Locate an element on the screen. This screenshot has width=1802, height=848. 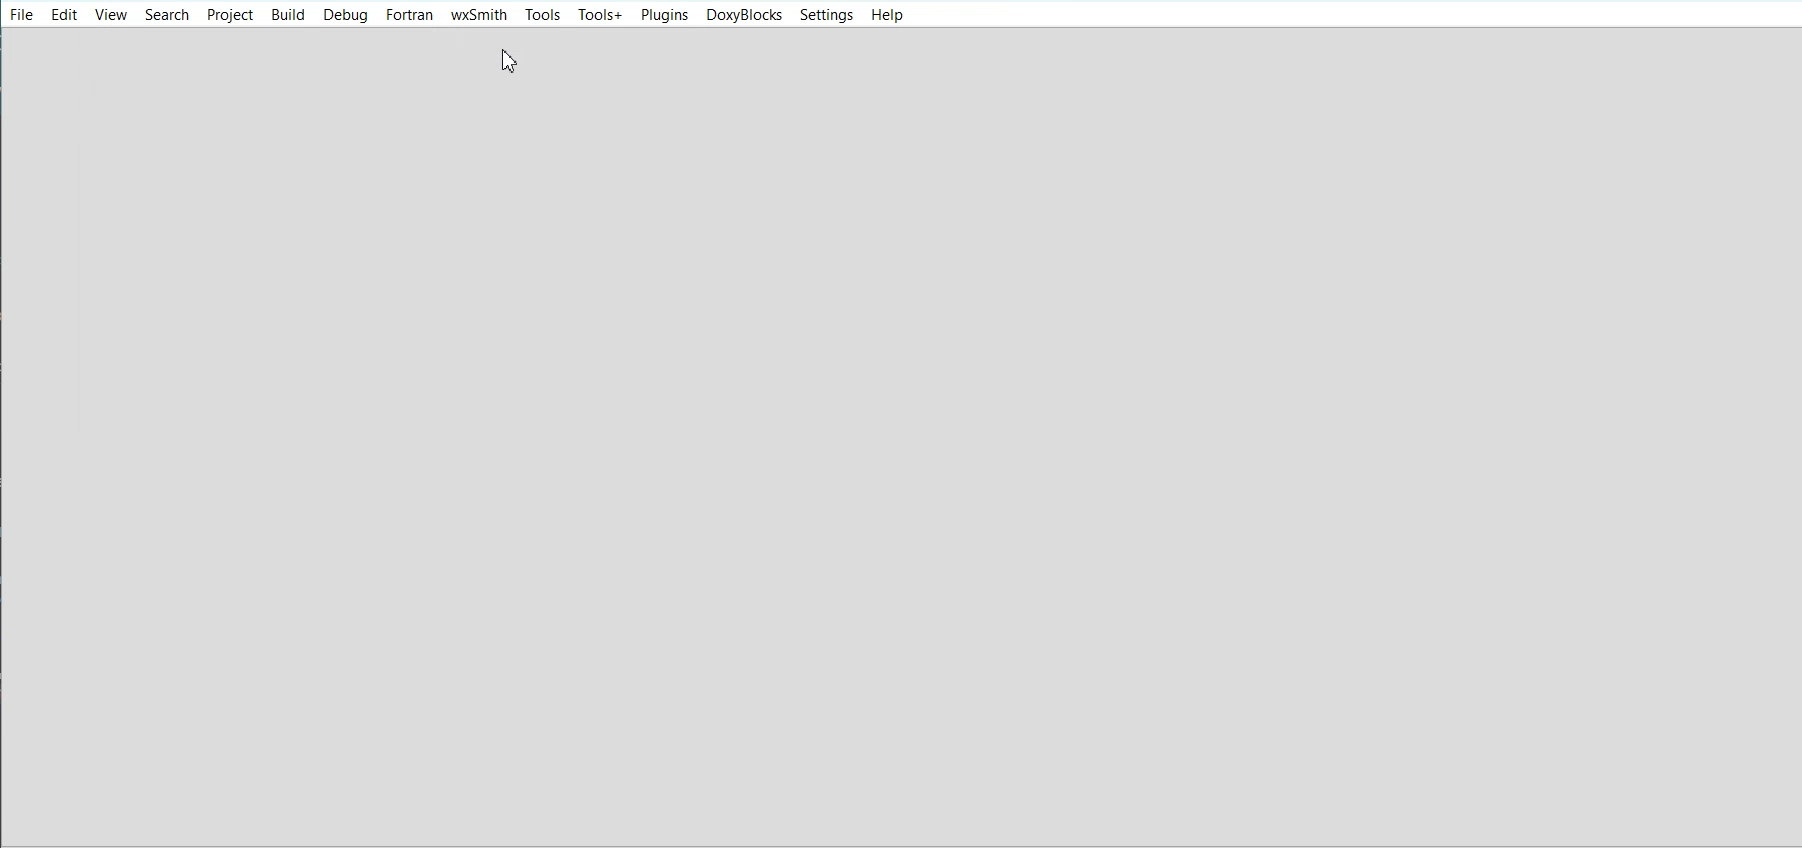
Plugins is located at coordinates (664, 15).